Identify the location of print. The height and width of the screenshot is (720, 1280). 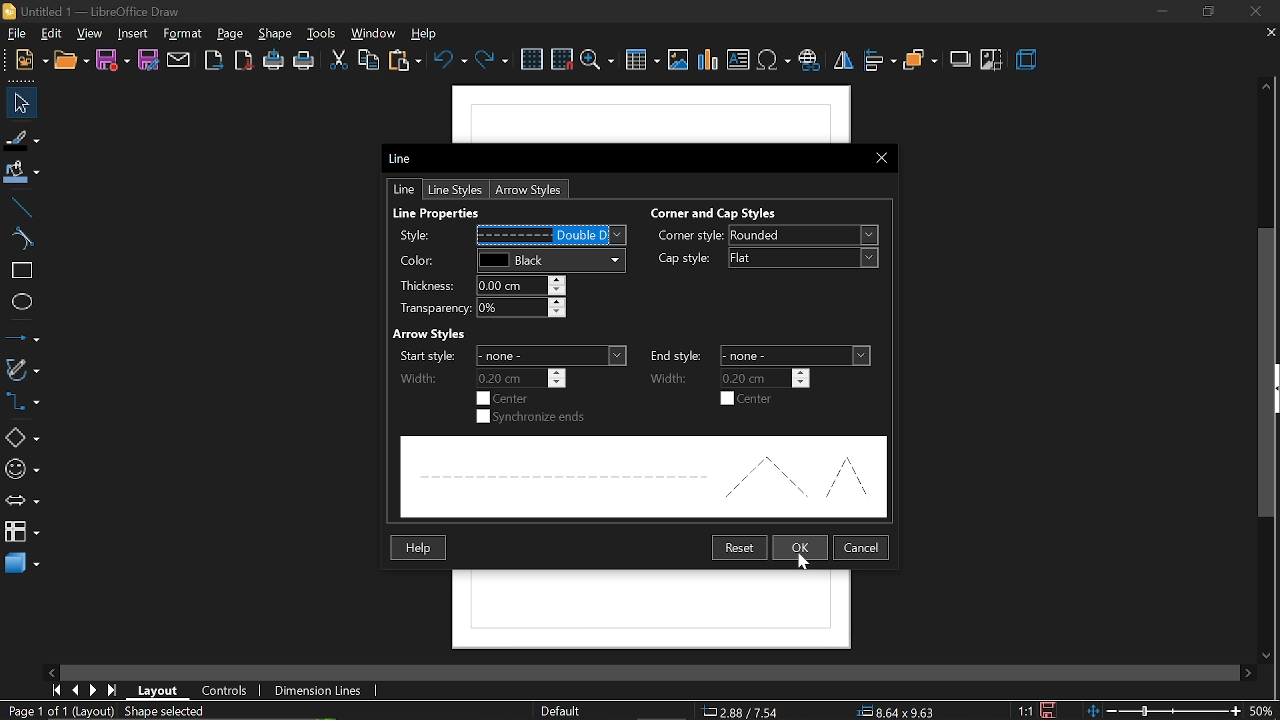
(306, 60).